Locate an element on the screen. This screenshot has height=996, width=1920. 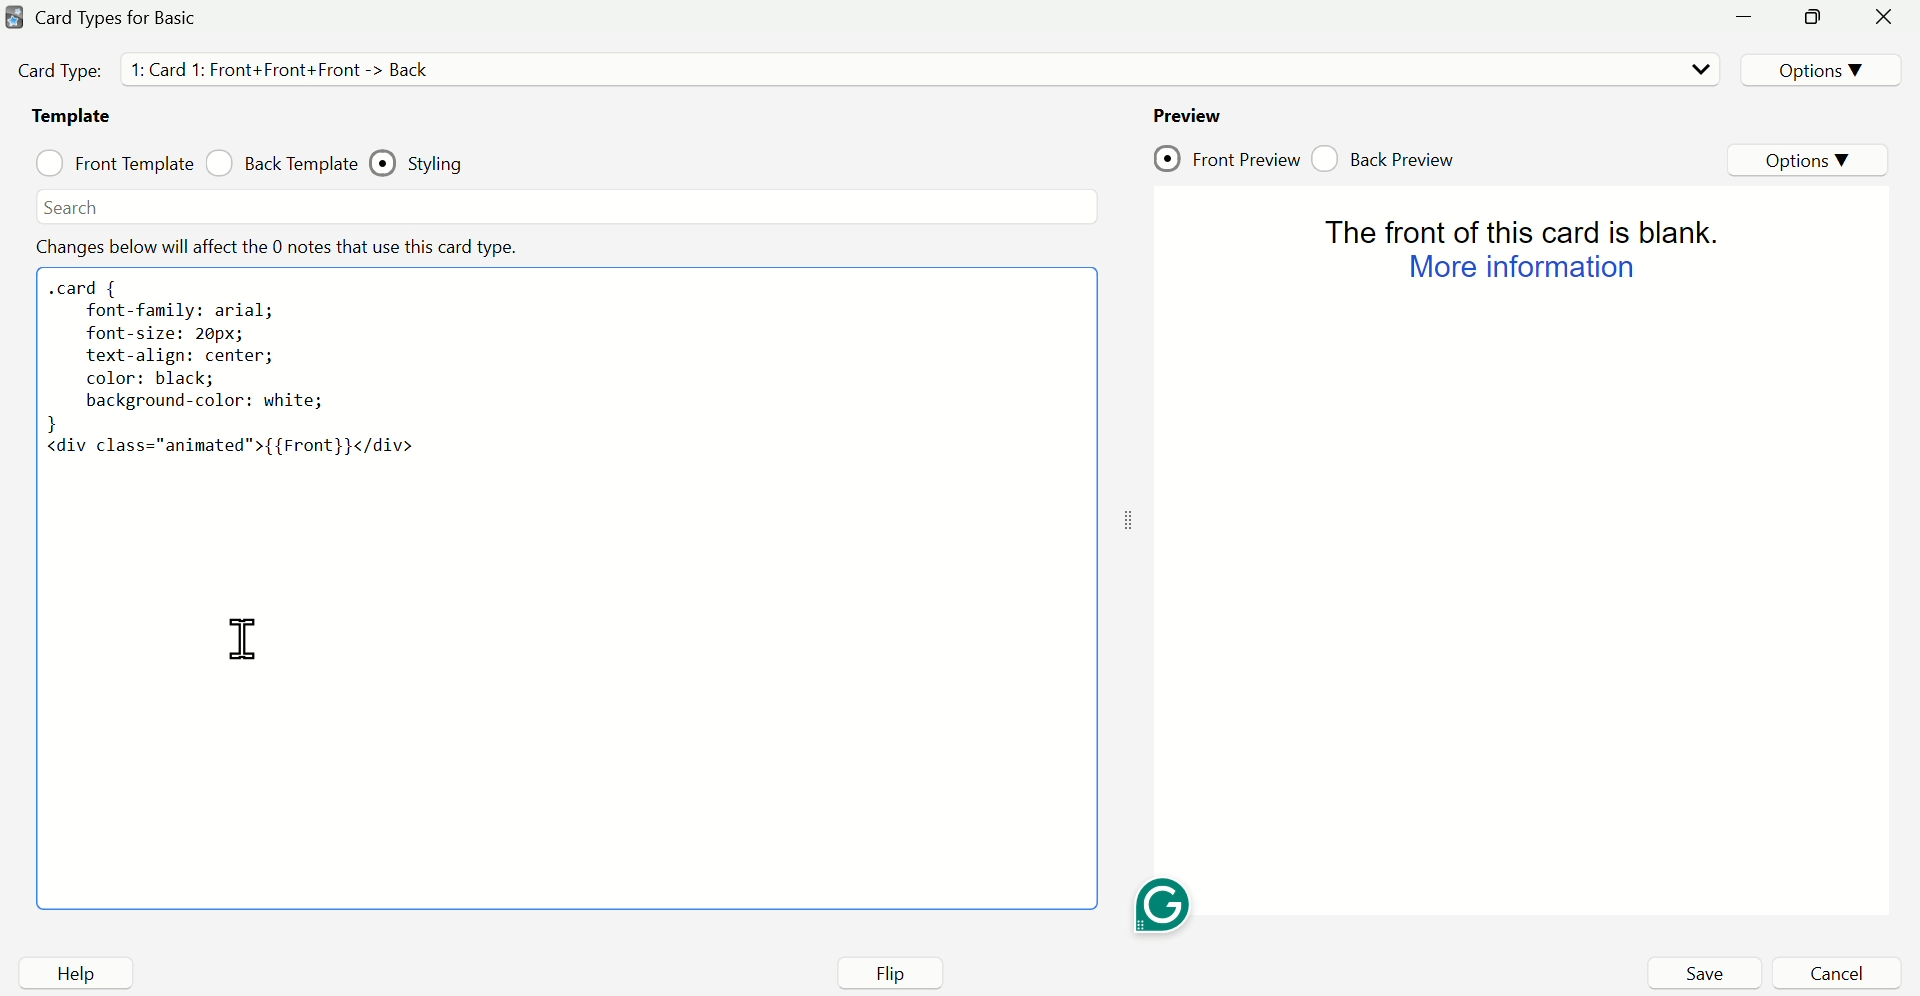
Preview is located at coordinates (1529, 553).